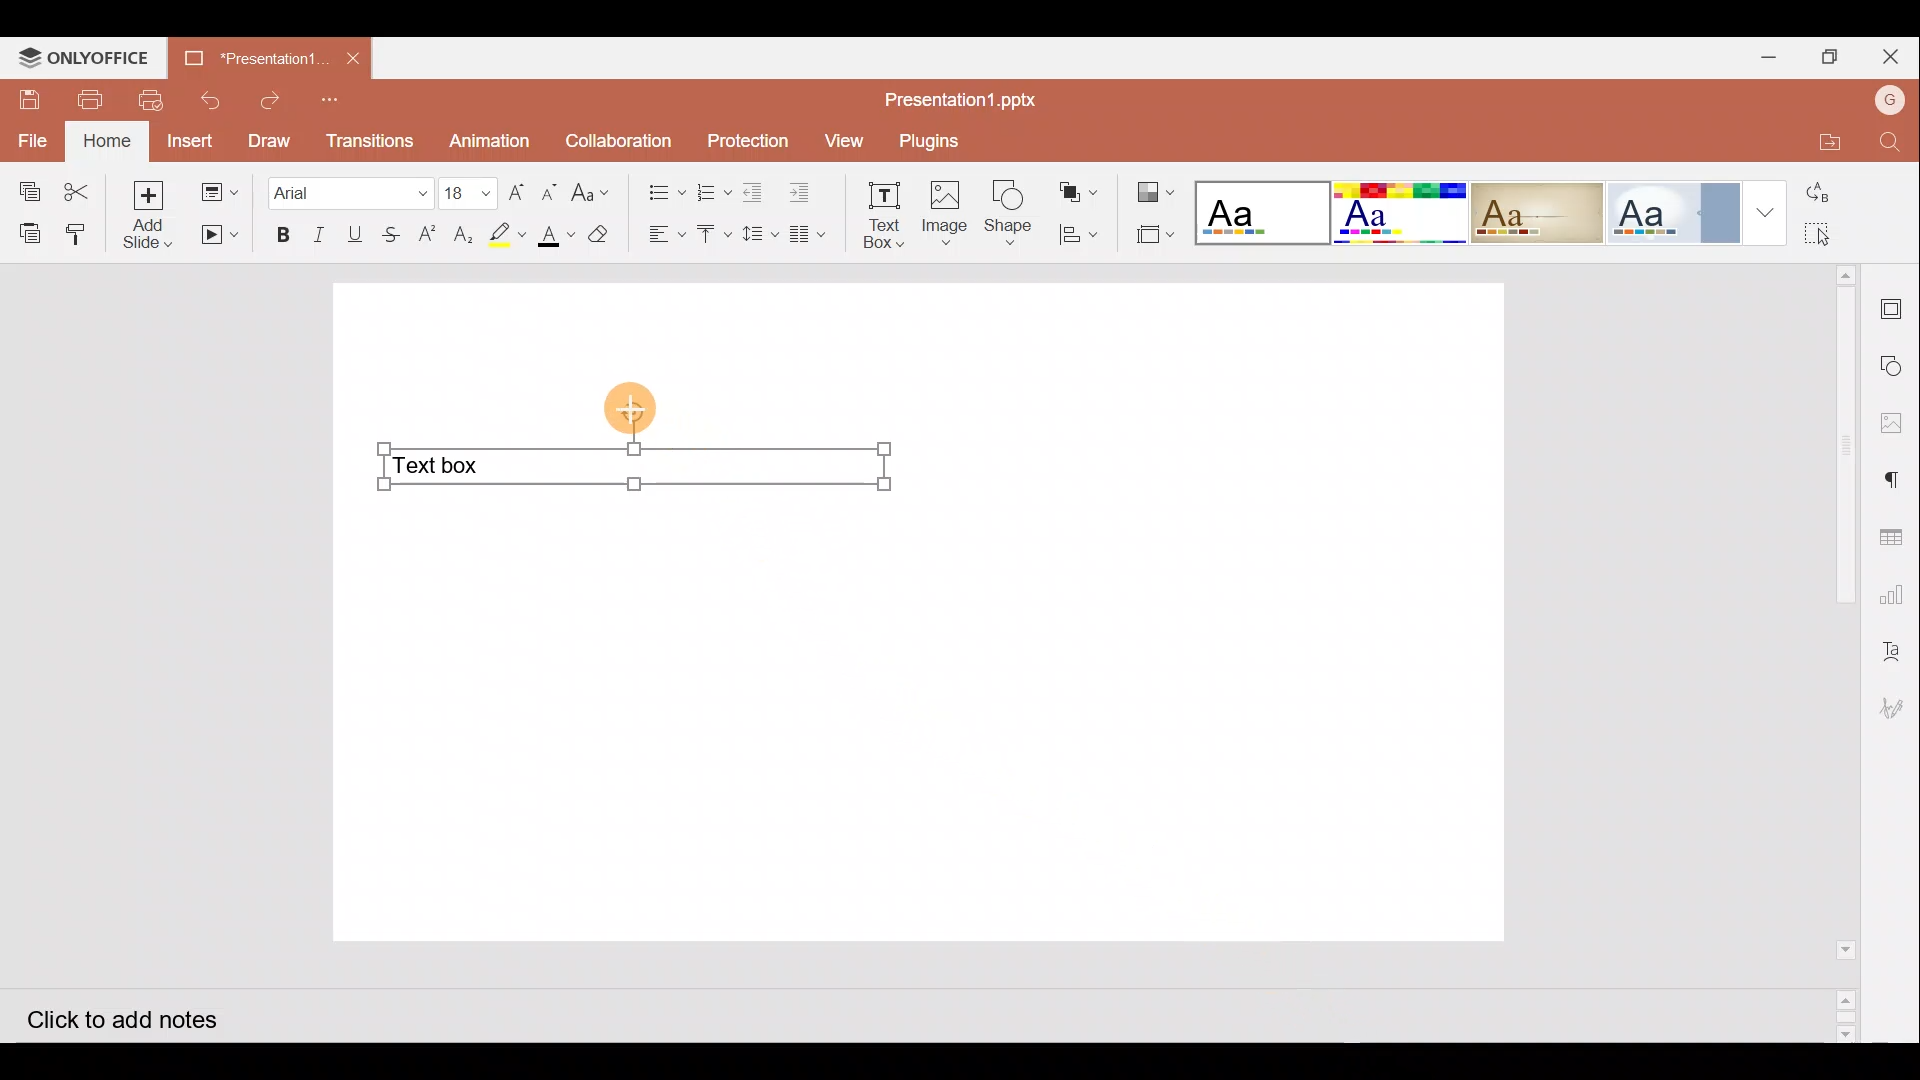 The width and height of the screenshot is (1920, 1080). I want to click on Cut, so click(83, 187).